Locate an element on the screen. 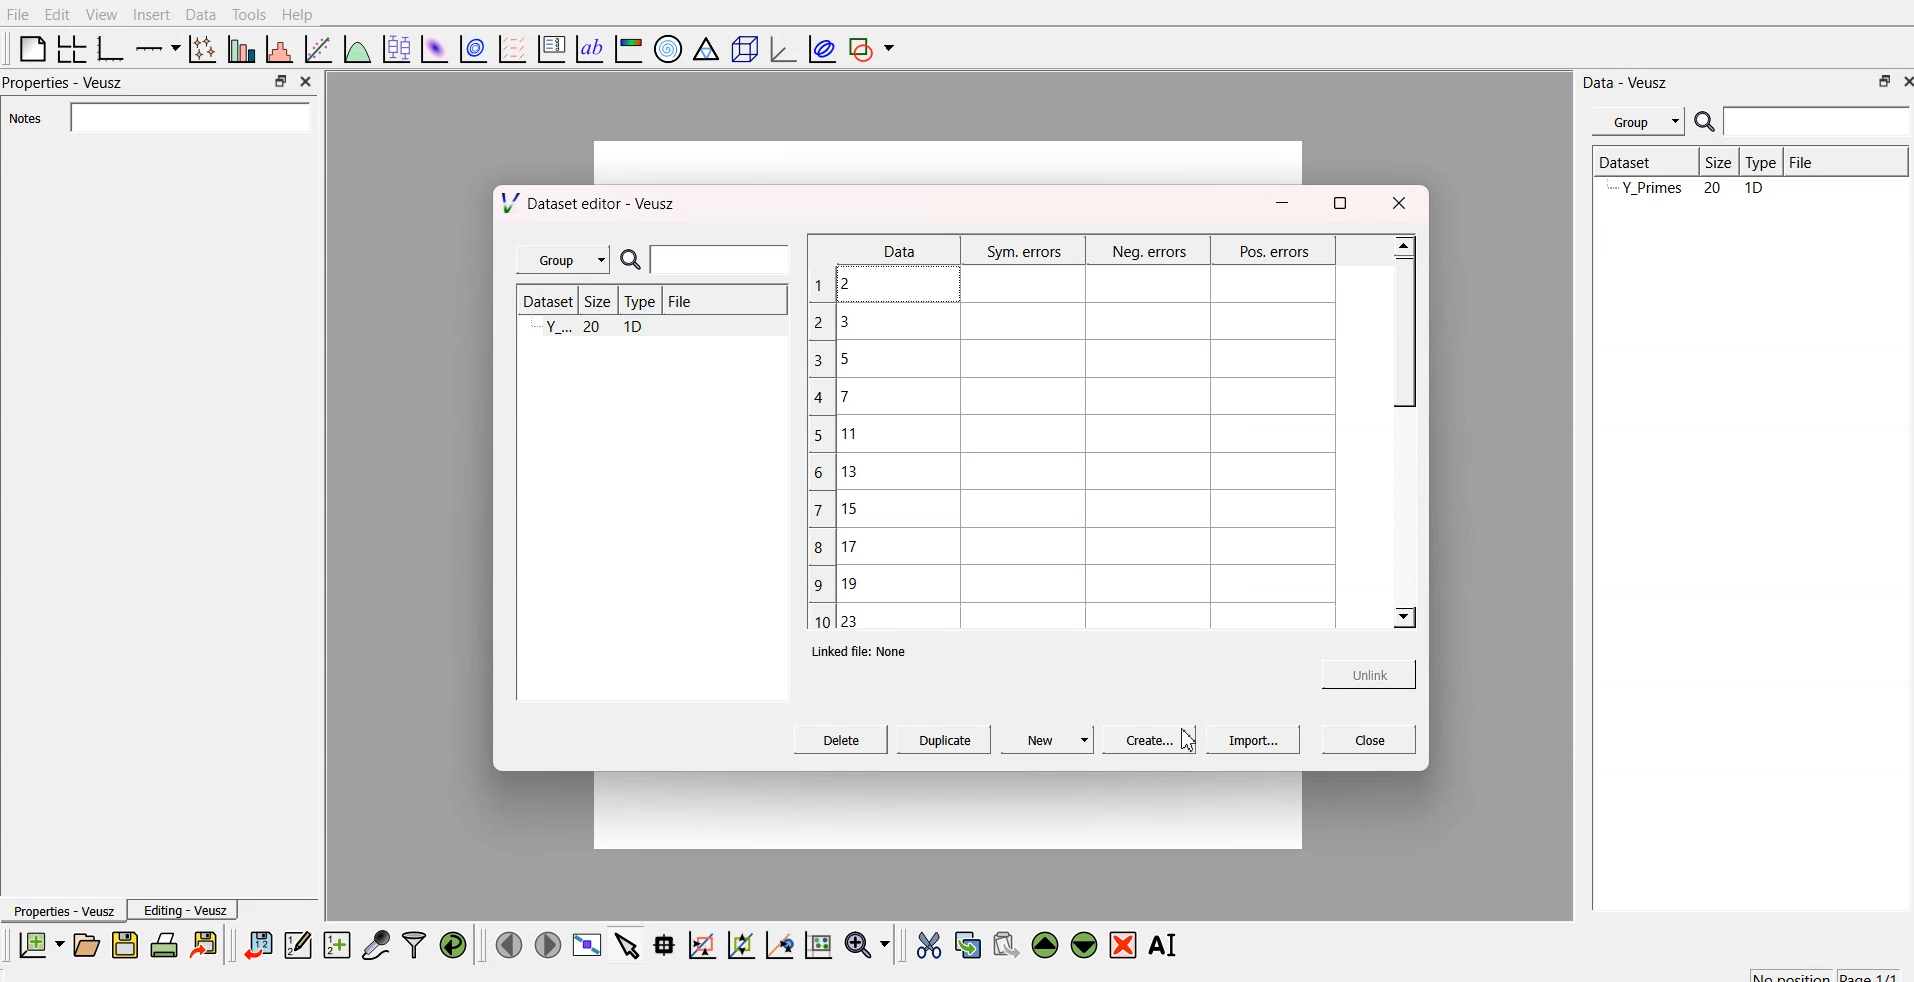 This screenshot has height=982, width=1914. plot bar chart is located at coordinates (239, 51).